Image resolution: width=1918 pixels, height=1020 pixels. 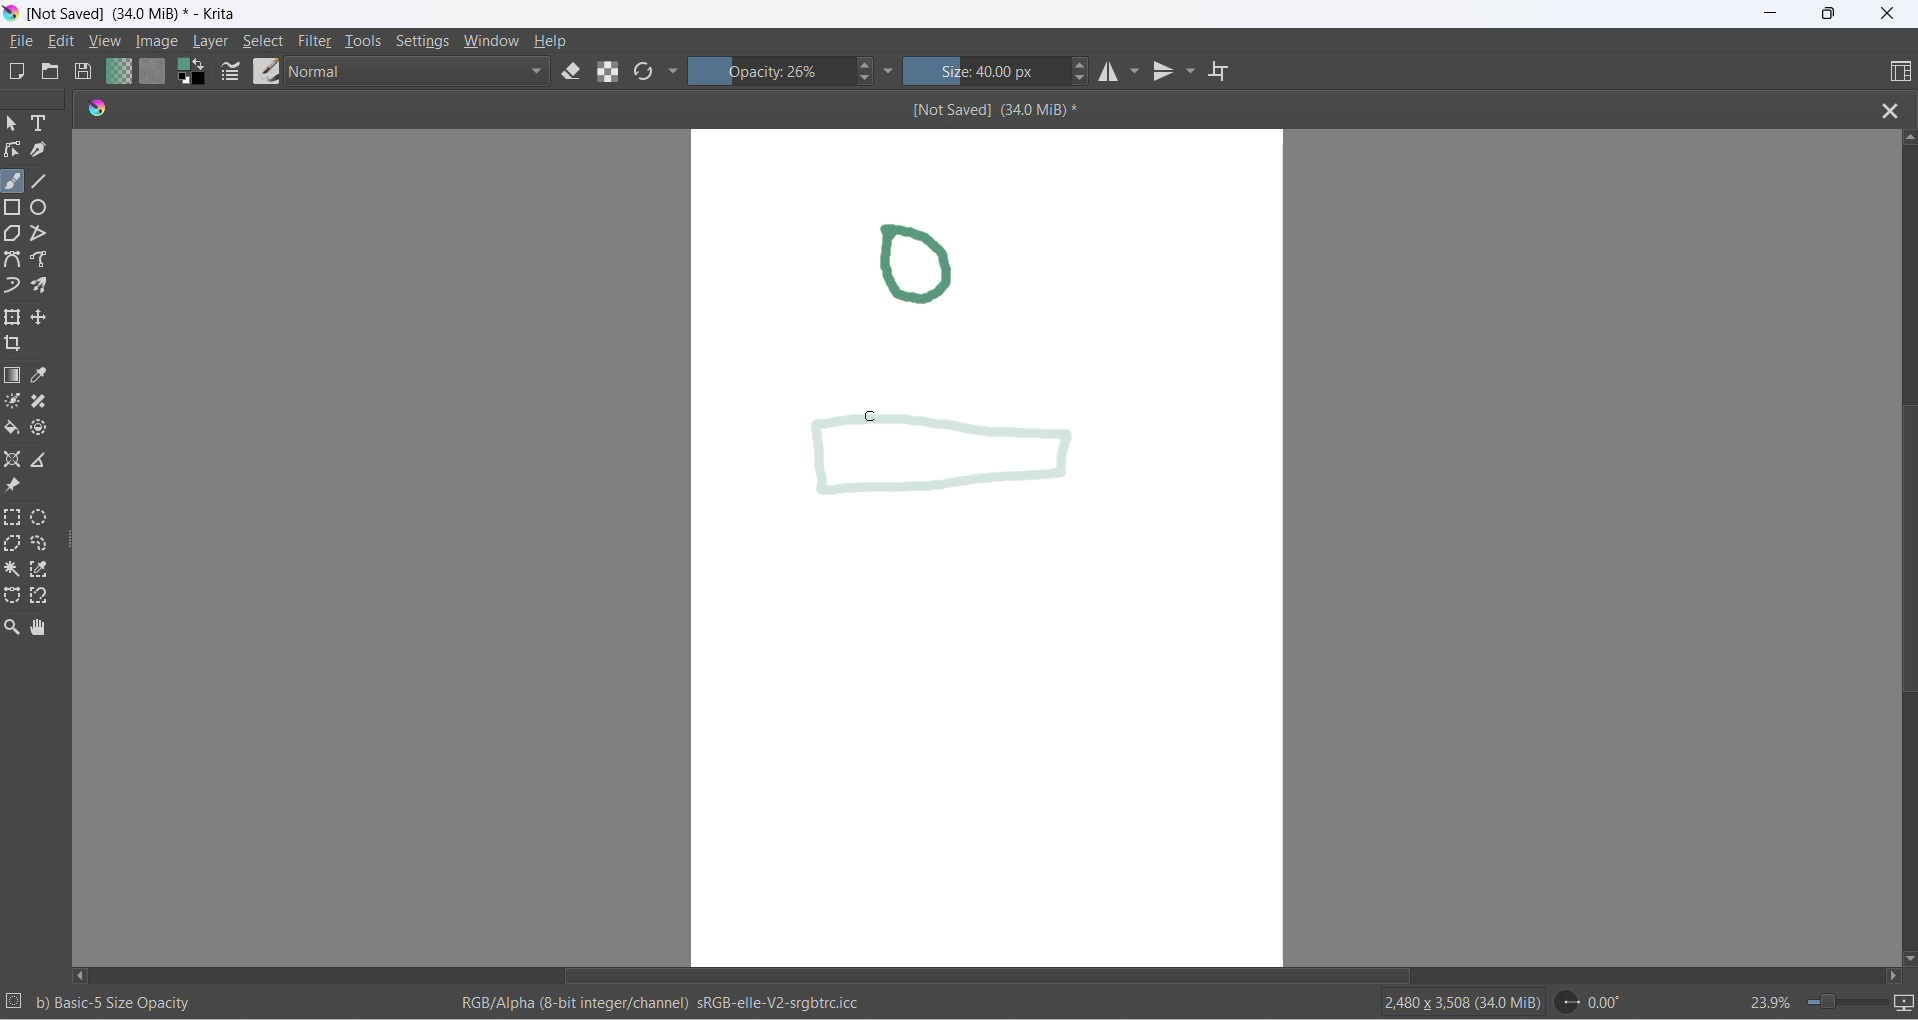 I want to click on Bezier curve selection tool , so click(x=16, y=599).